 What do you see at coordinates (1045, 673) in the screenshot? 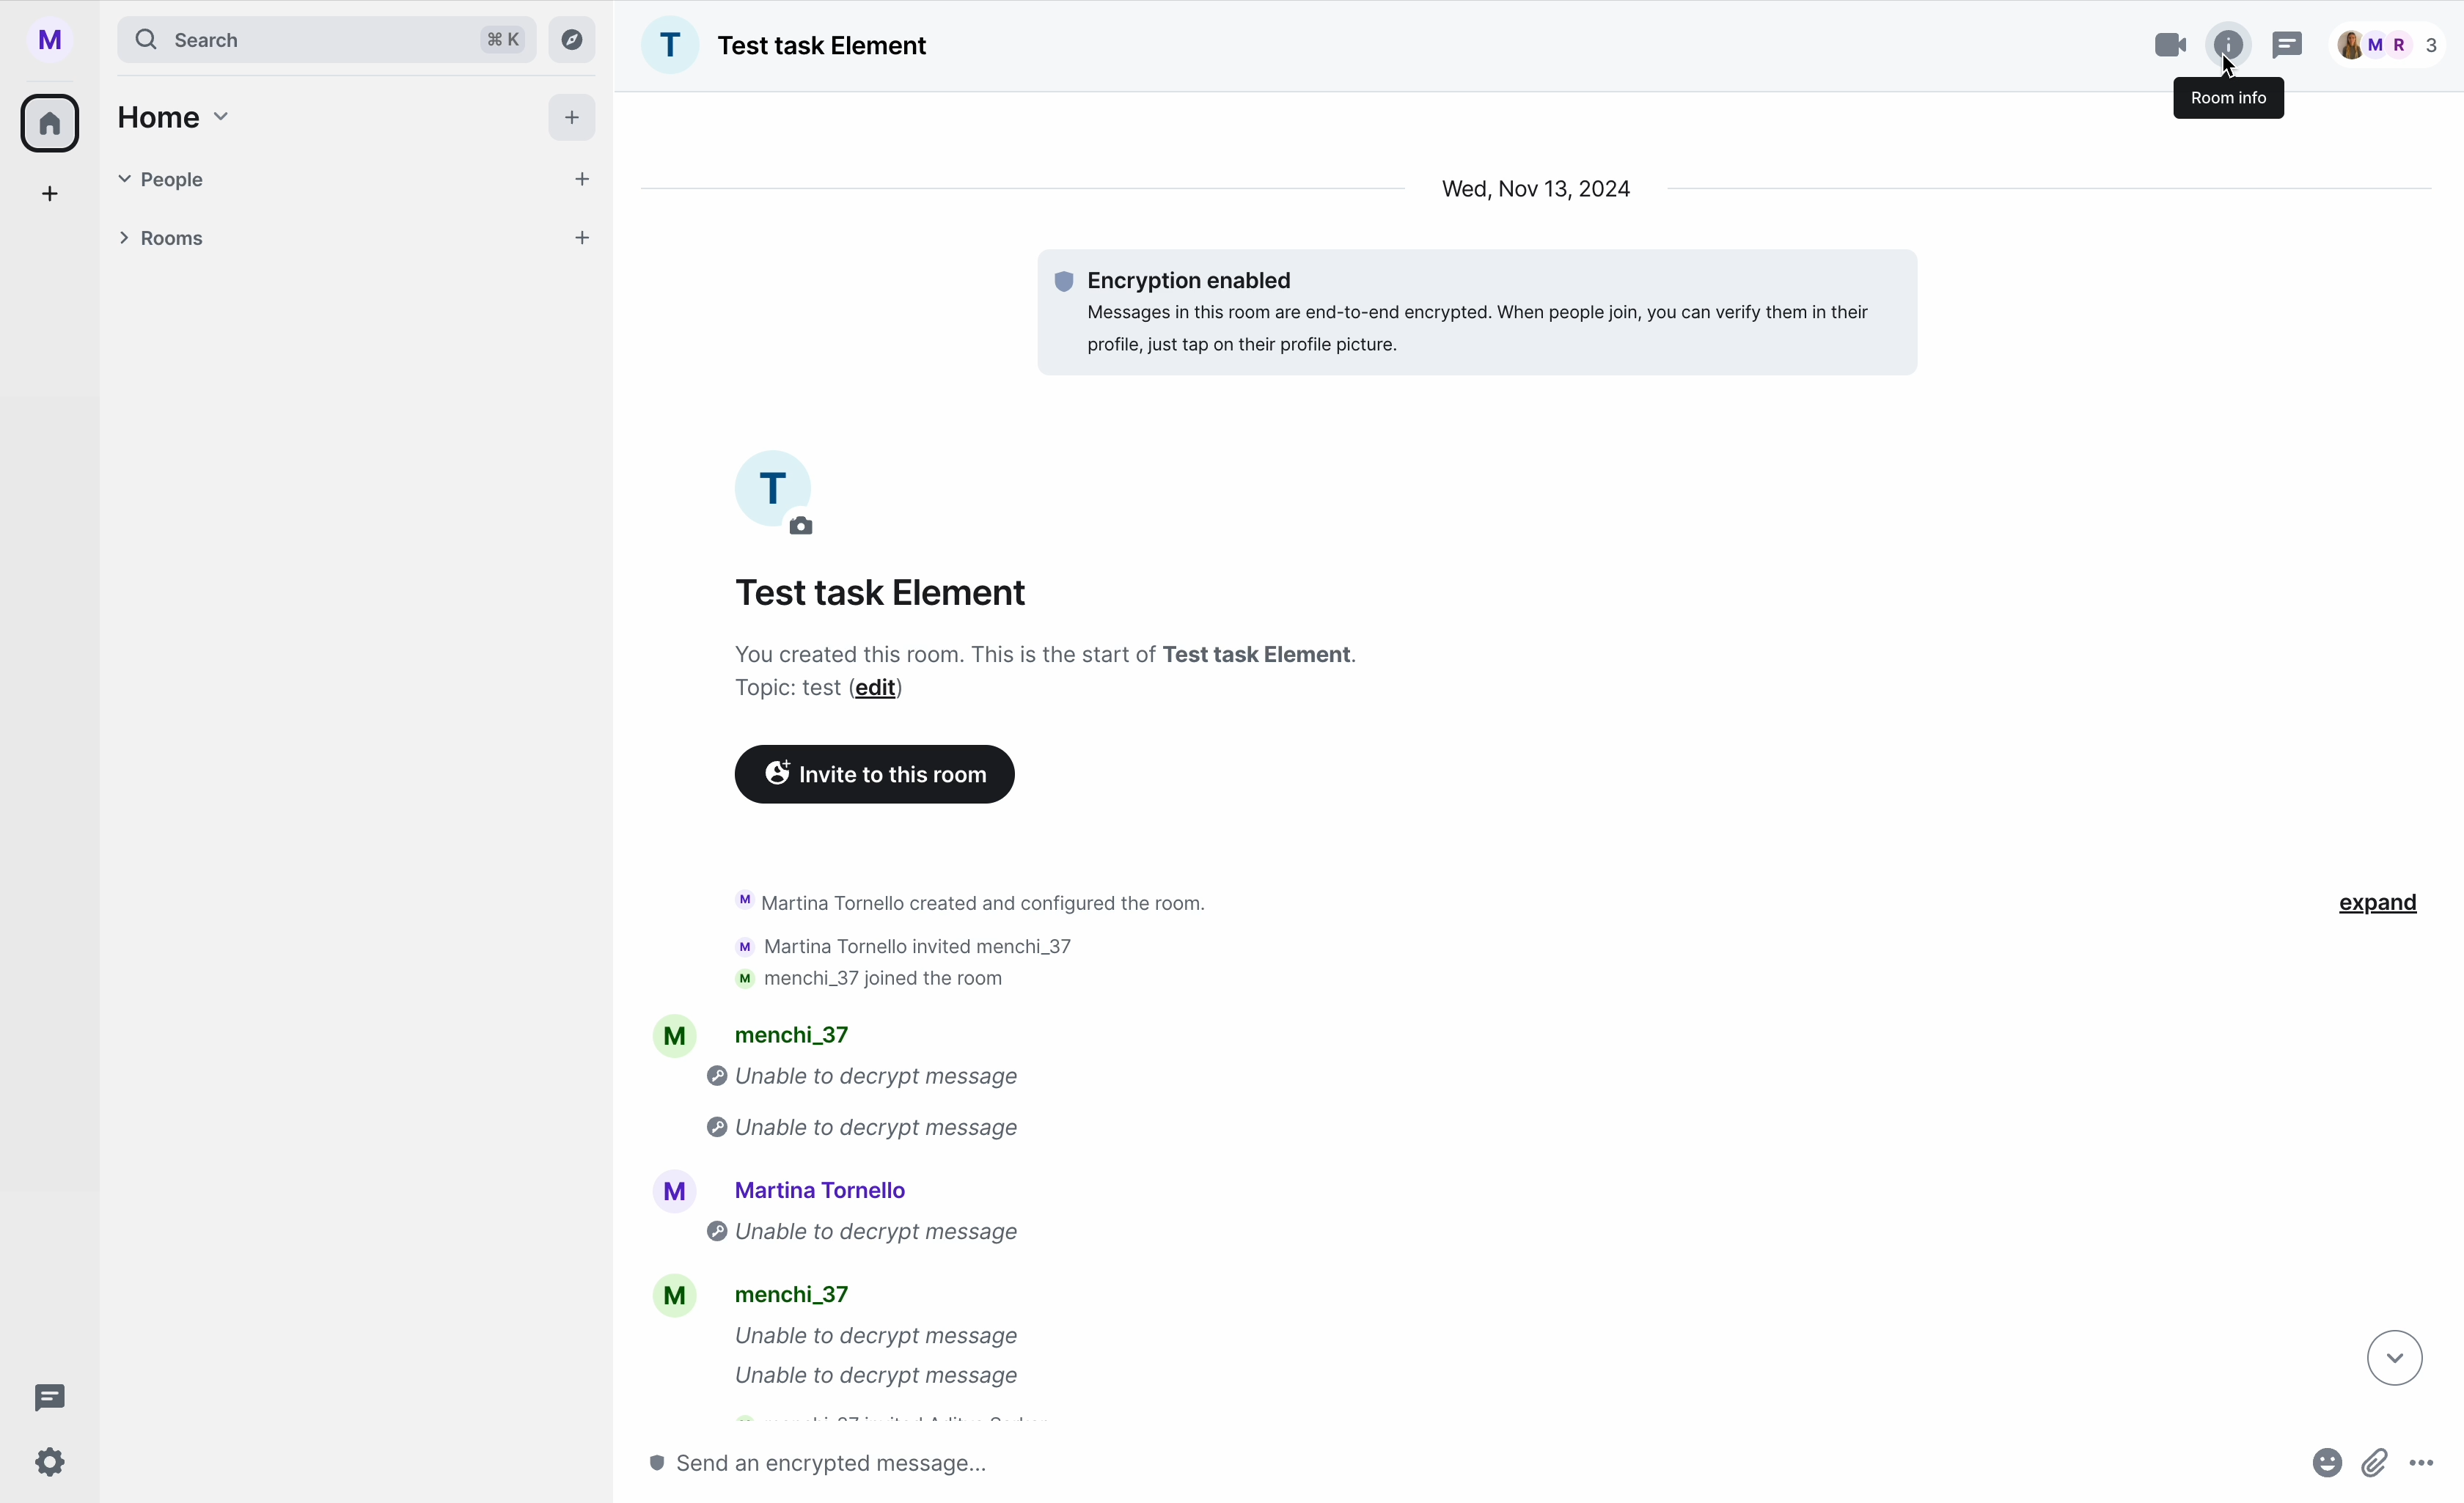
I see `description` at bounding box center [1045, 673].